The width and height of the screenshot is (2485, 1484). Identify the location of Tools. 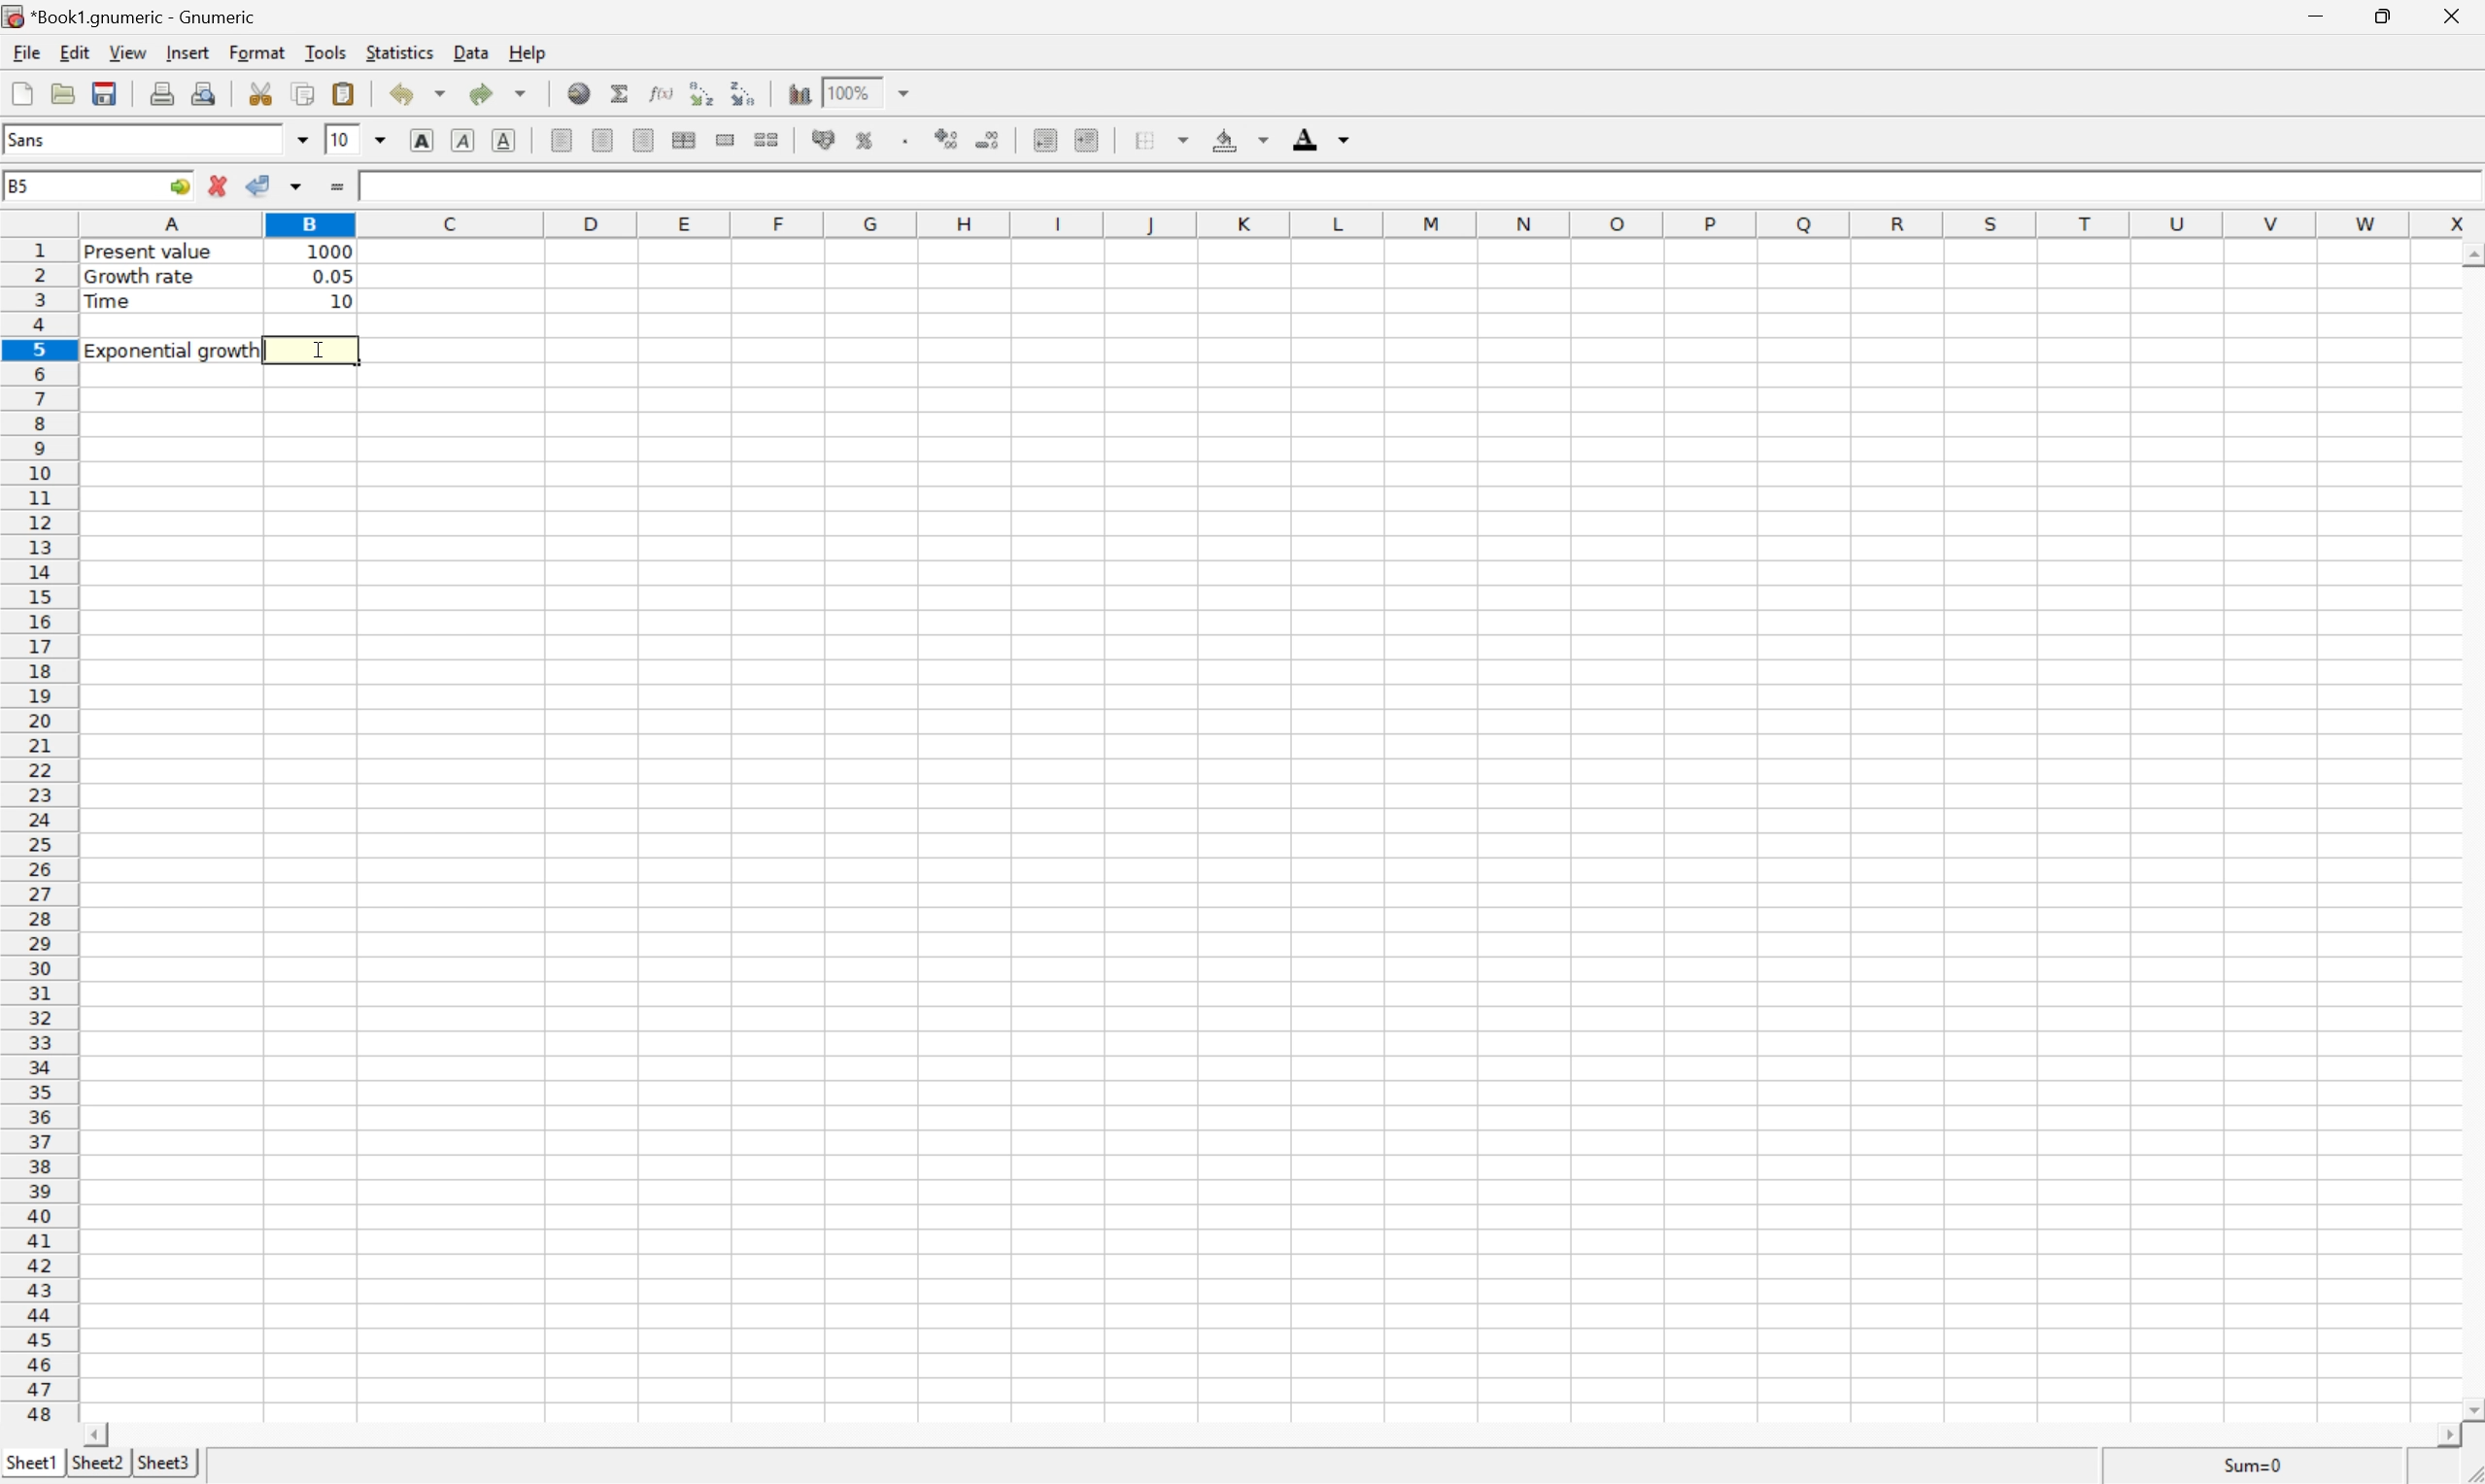
(326, 53).